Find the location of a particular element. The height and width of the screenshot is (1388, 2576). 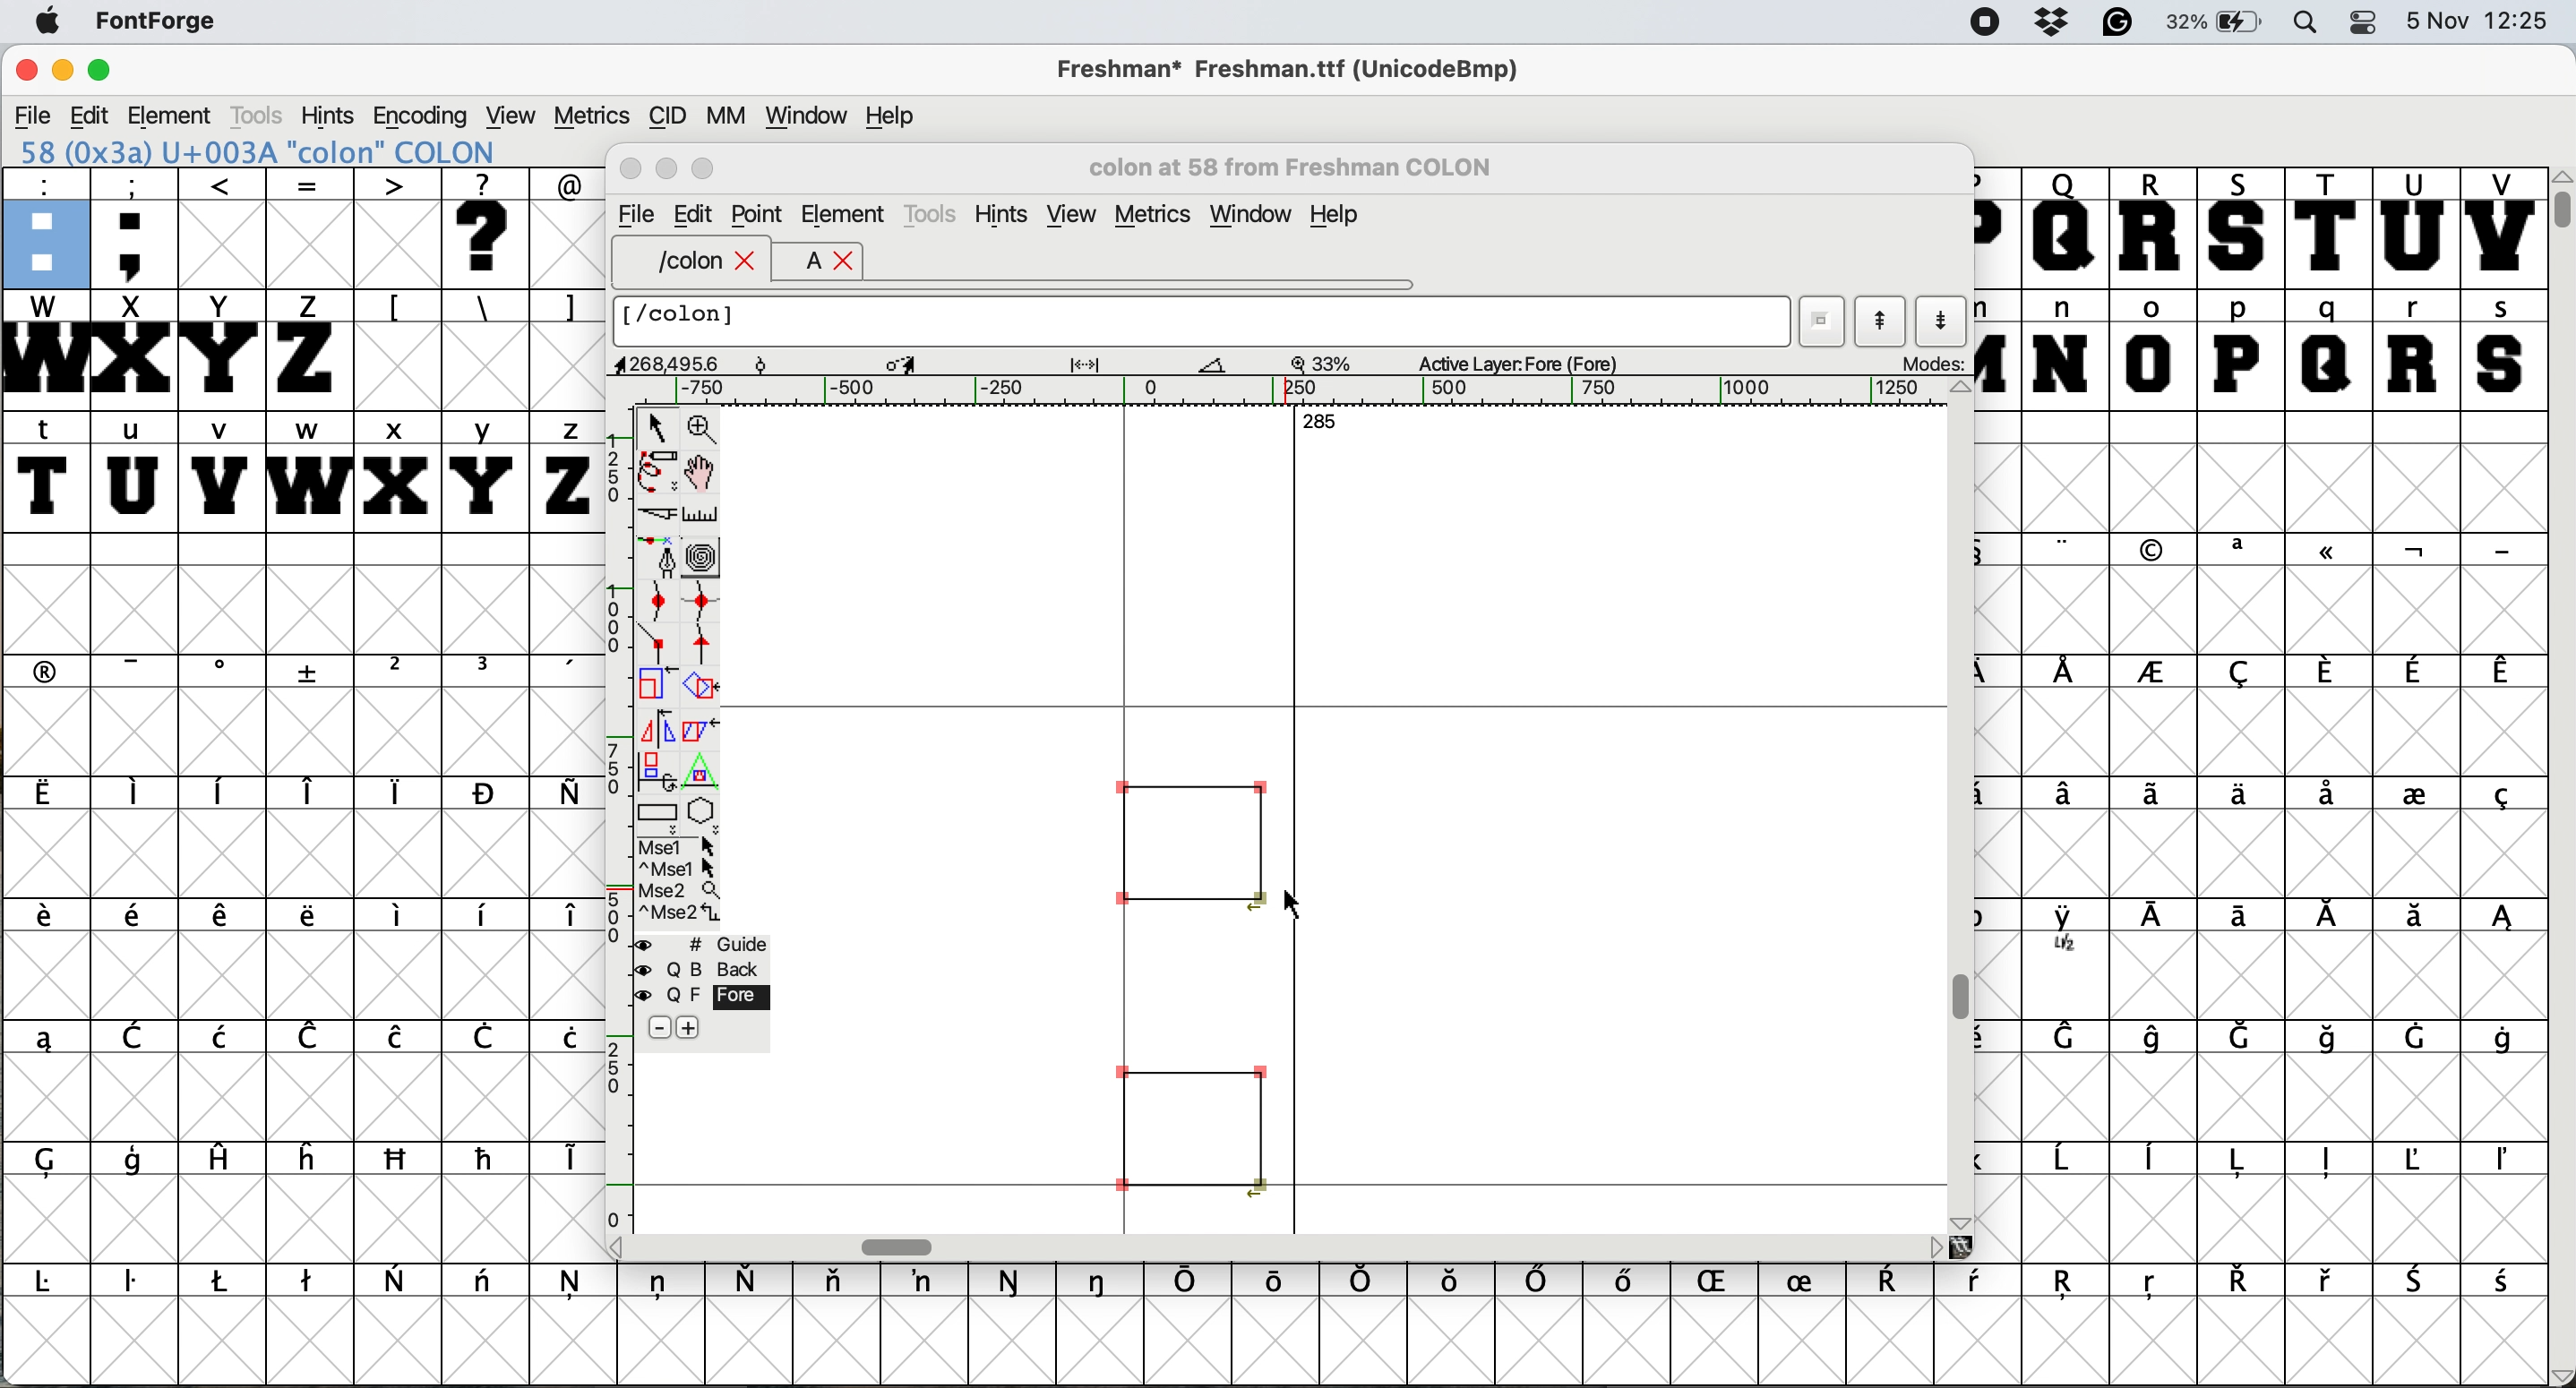

symbol is located at coordinates (1810, 1278).